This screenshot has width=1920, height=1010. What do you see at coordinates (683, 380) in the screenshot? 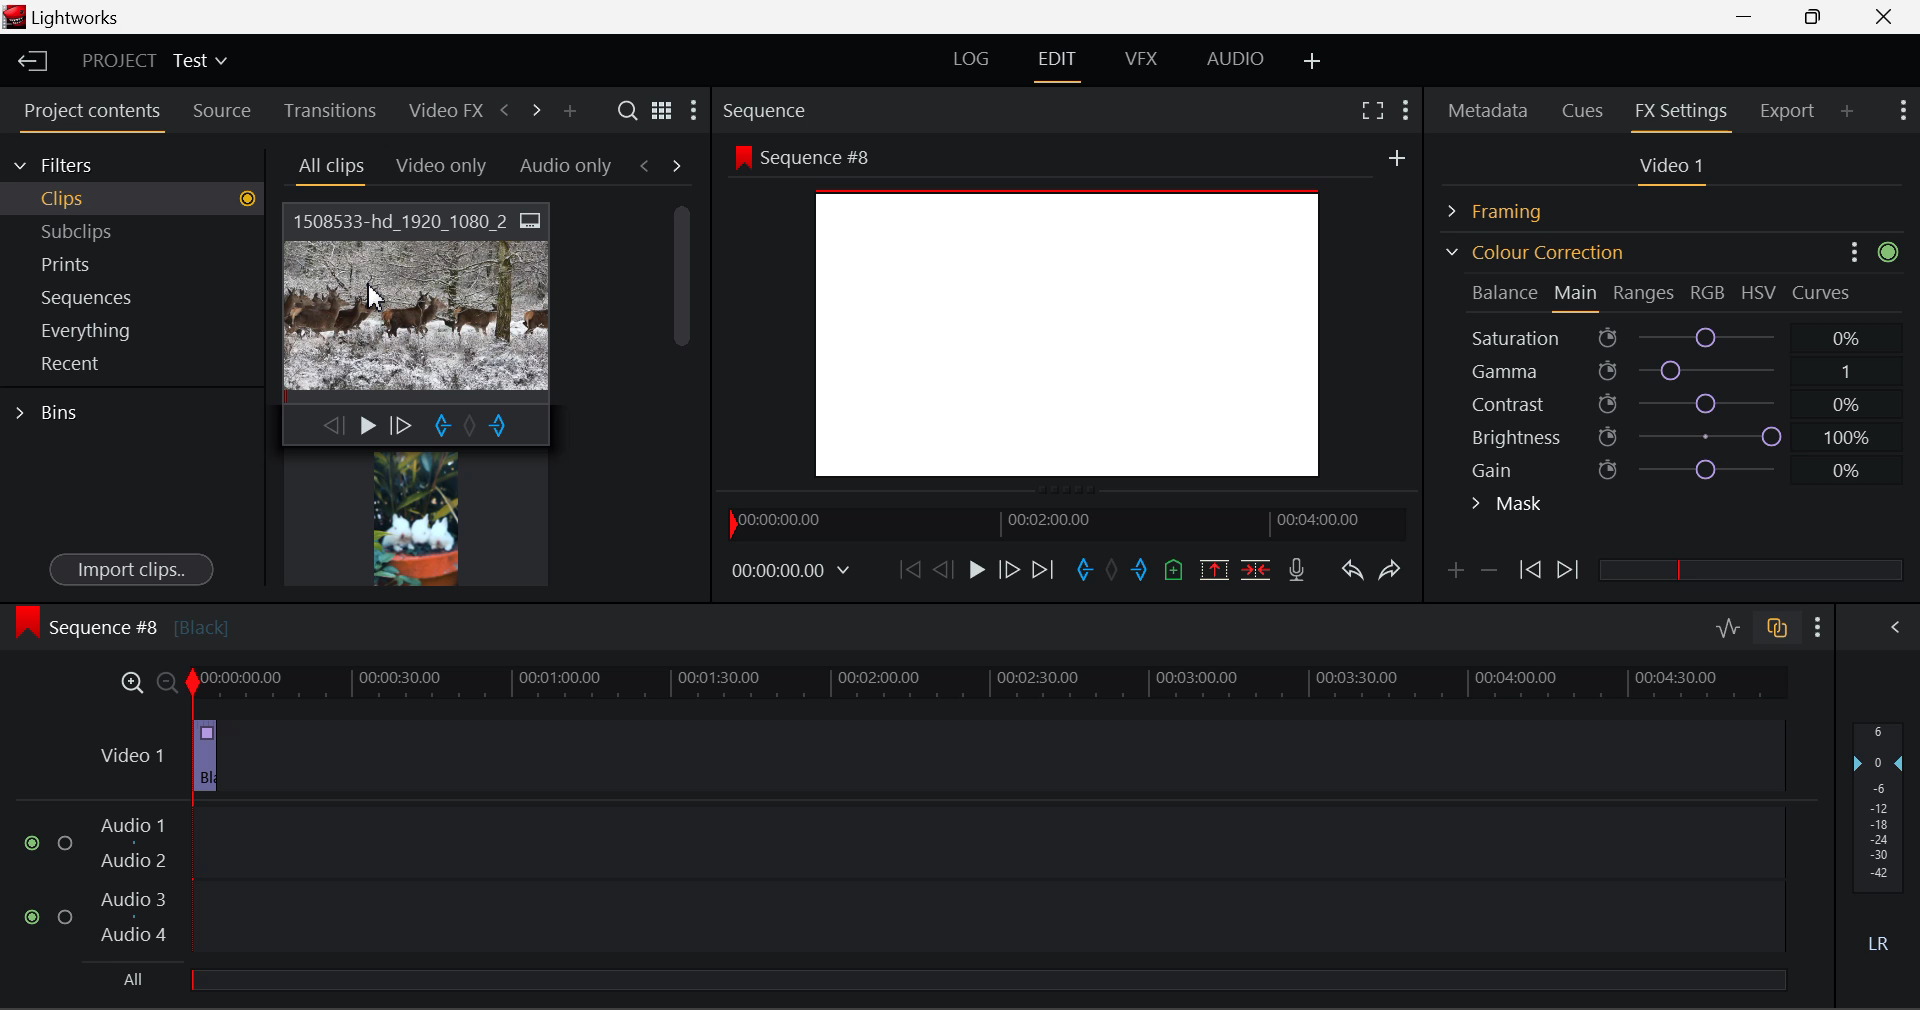
I see `Scroll Bar` at bounding box center [683, 380].